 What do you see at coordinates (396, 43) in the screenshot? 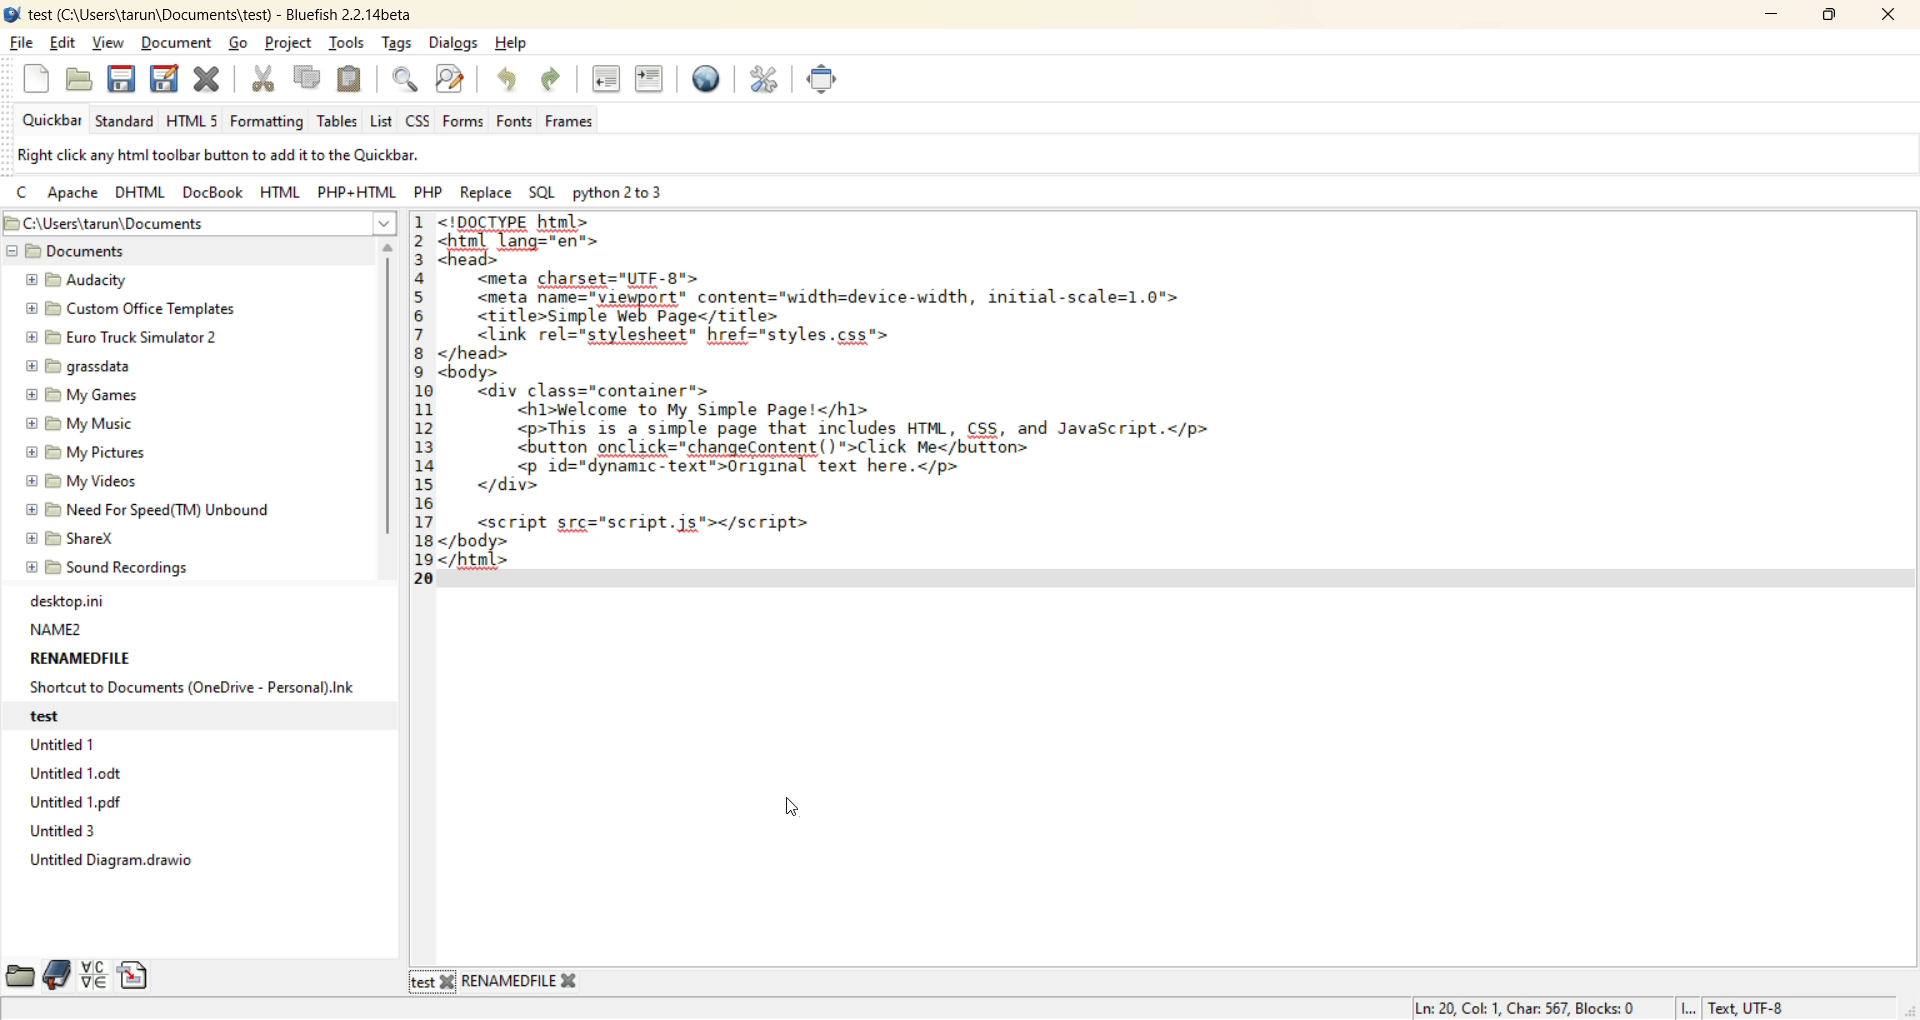
I see `tags` at bounding box center [396, 43].